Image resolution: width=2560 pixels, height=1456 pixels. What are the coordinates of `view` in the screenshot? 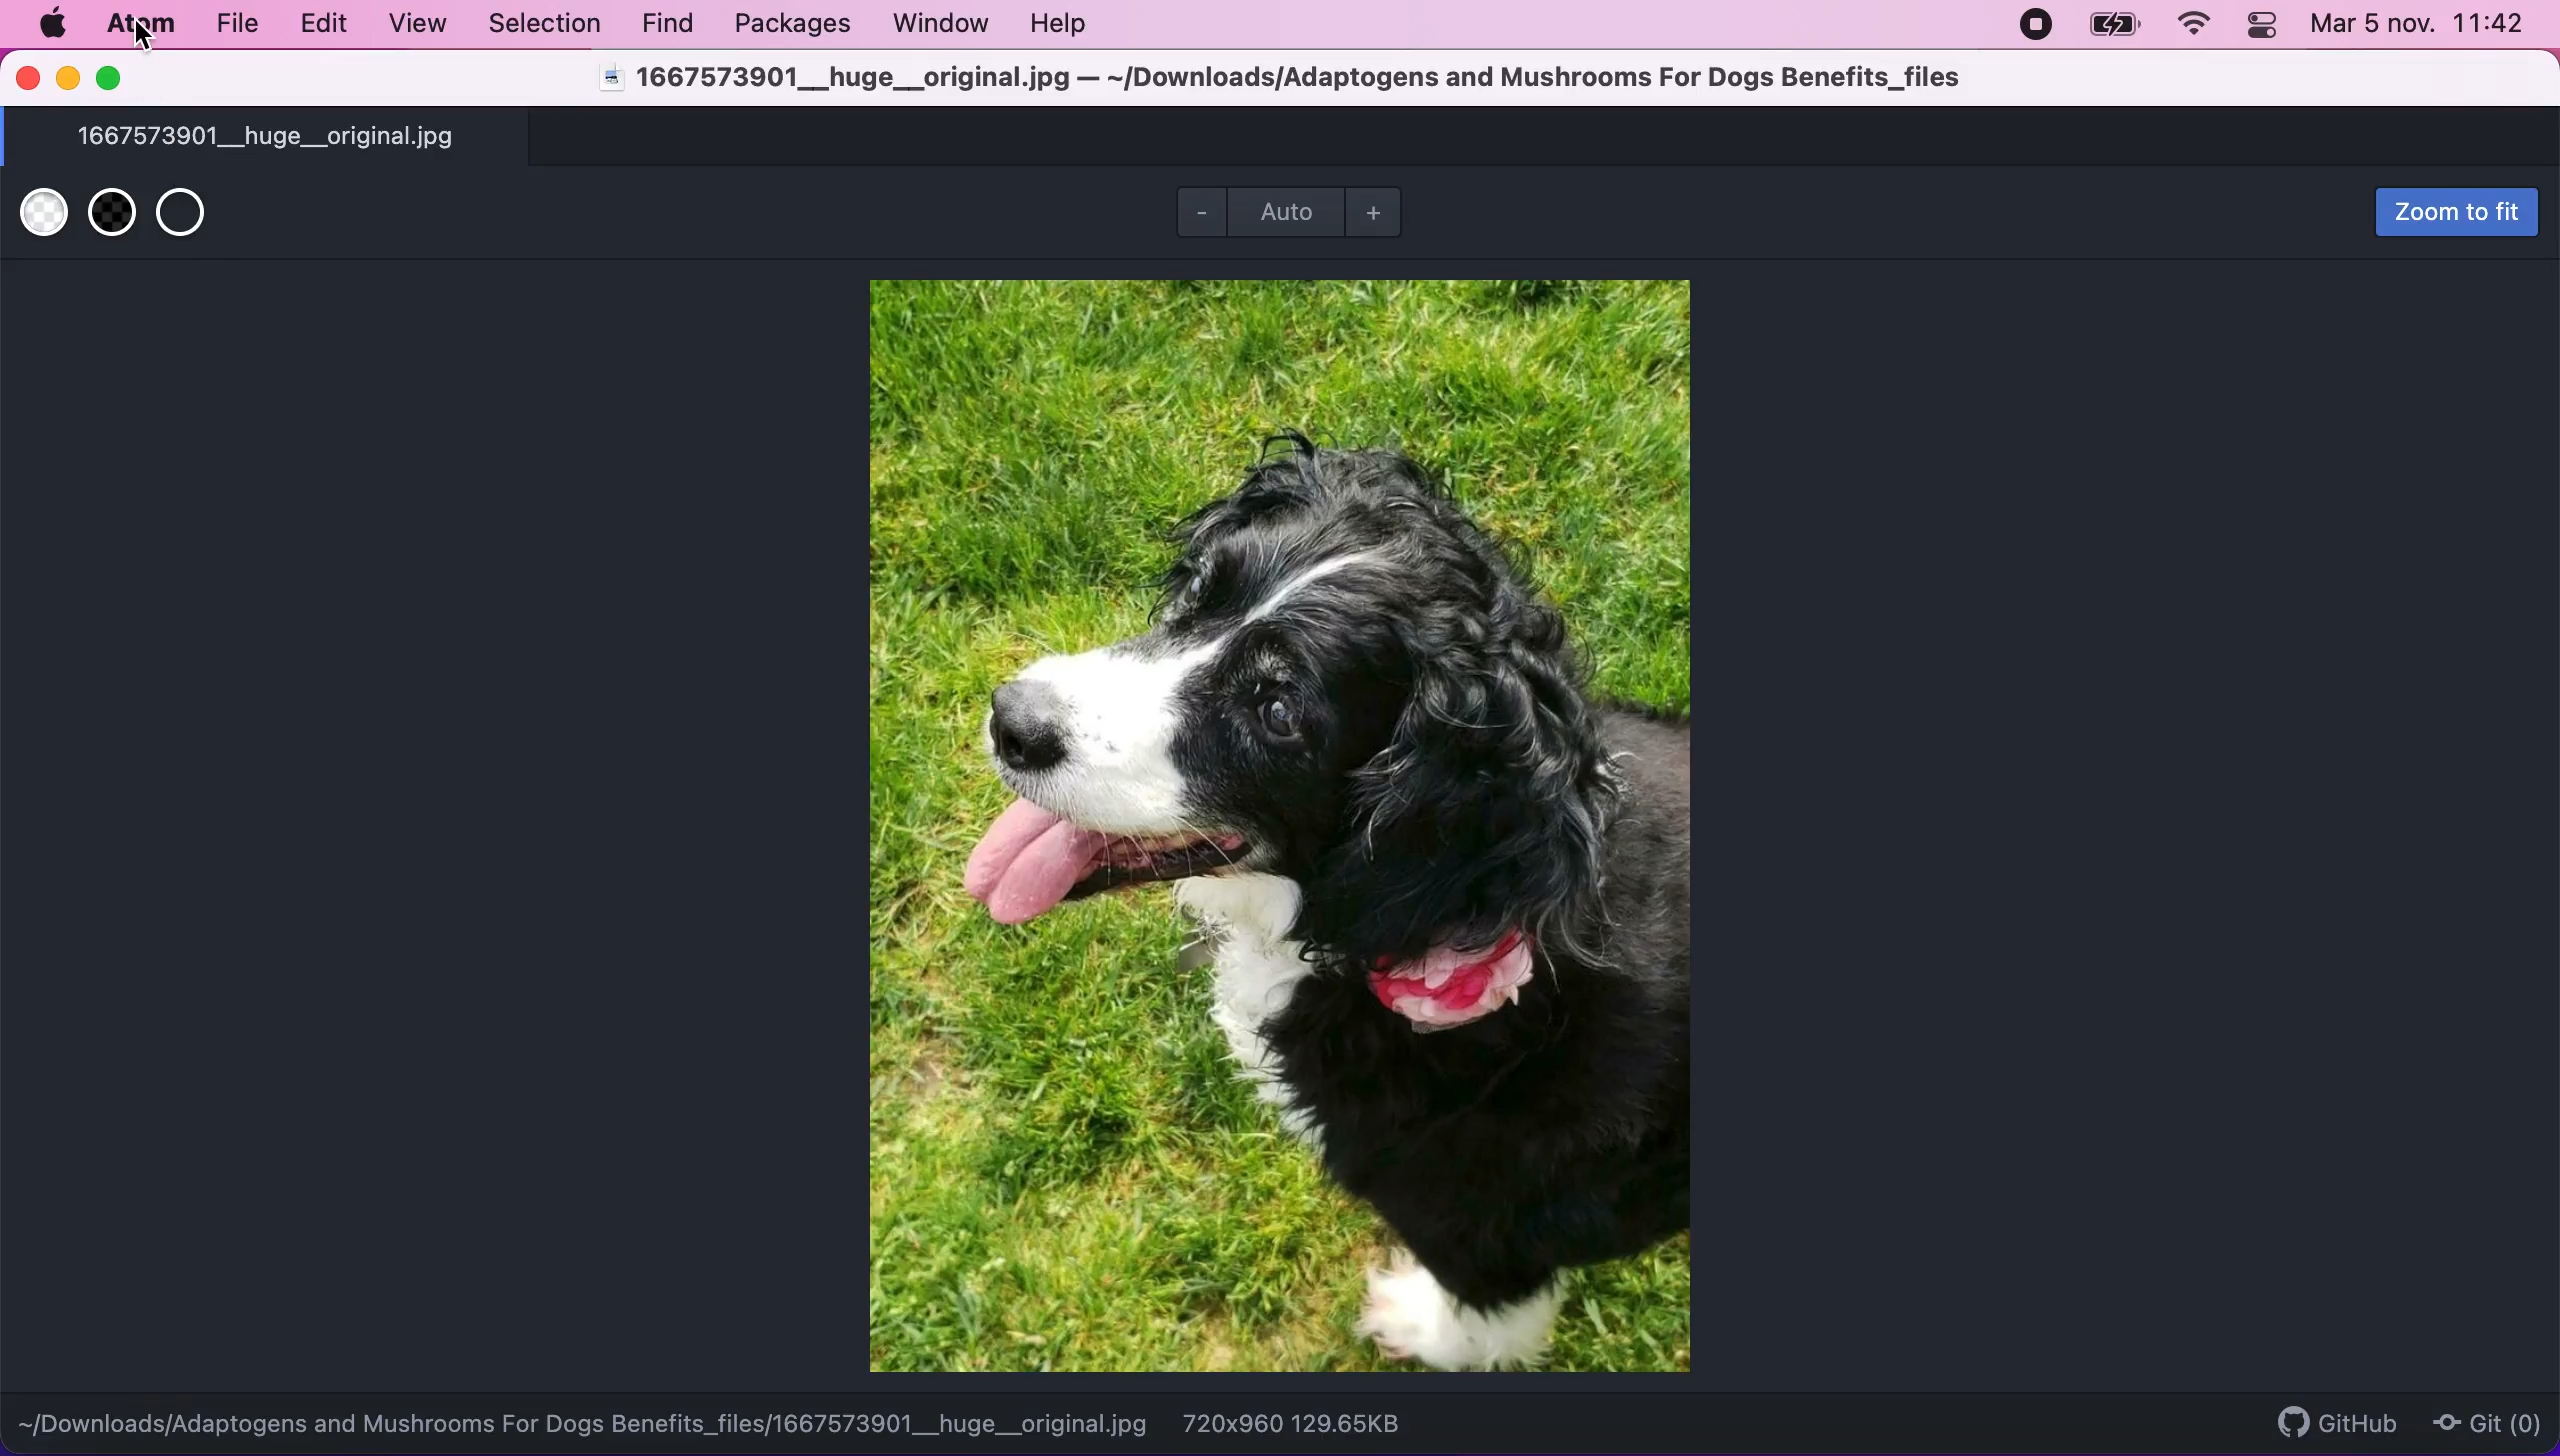 It's located at (413, 26).